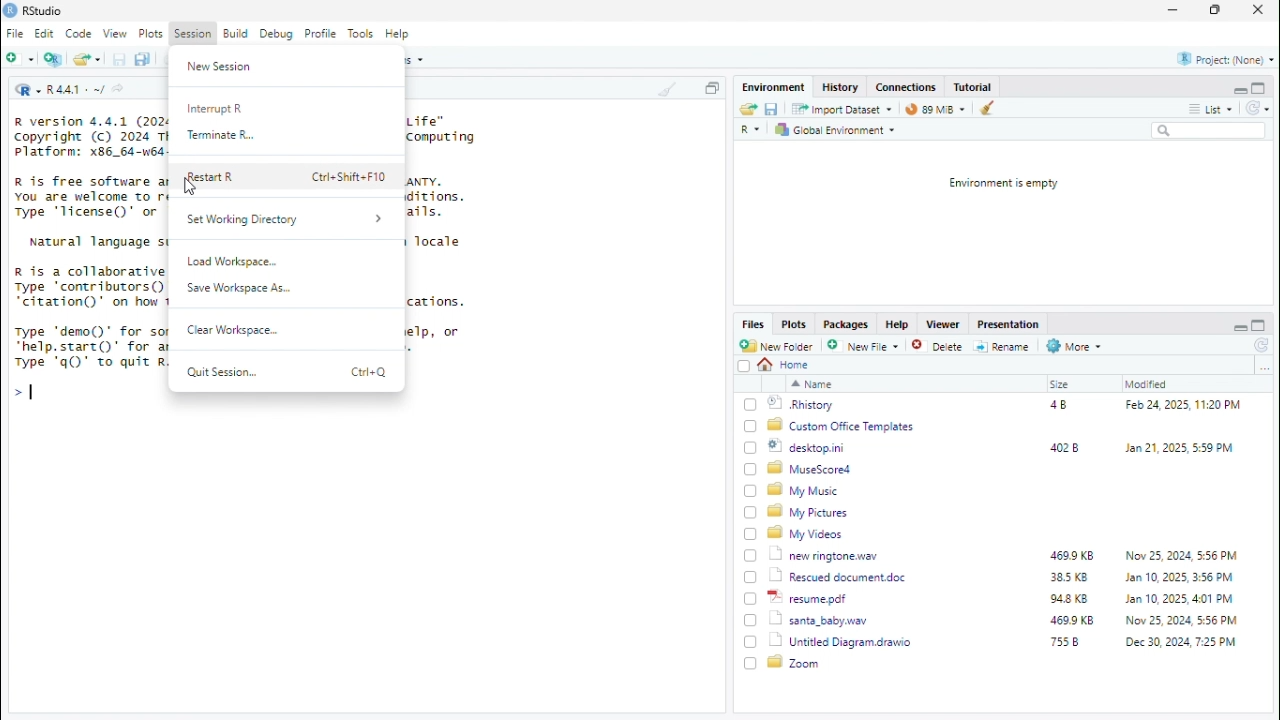 This screenshot has height=720, width=1280. I want to click on Session, so click(194, 33).